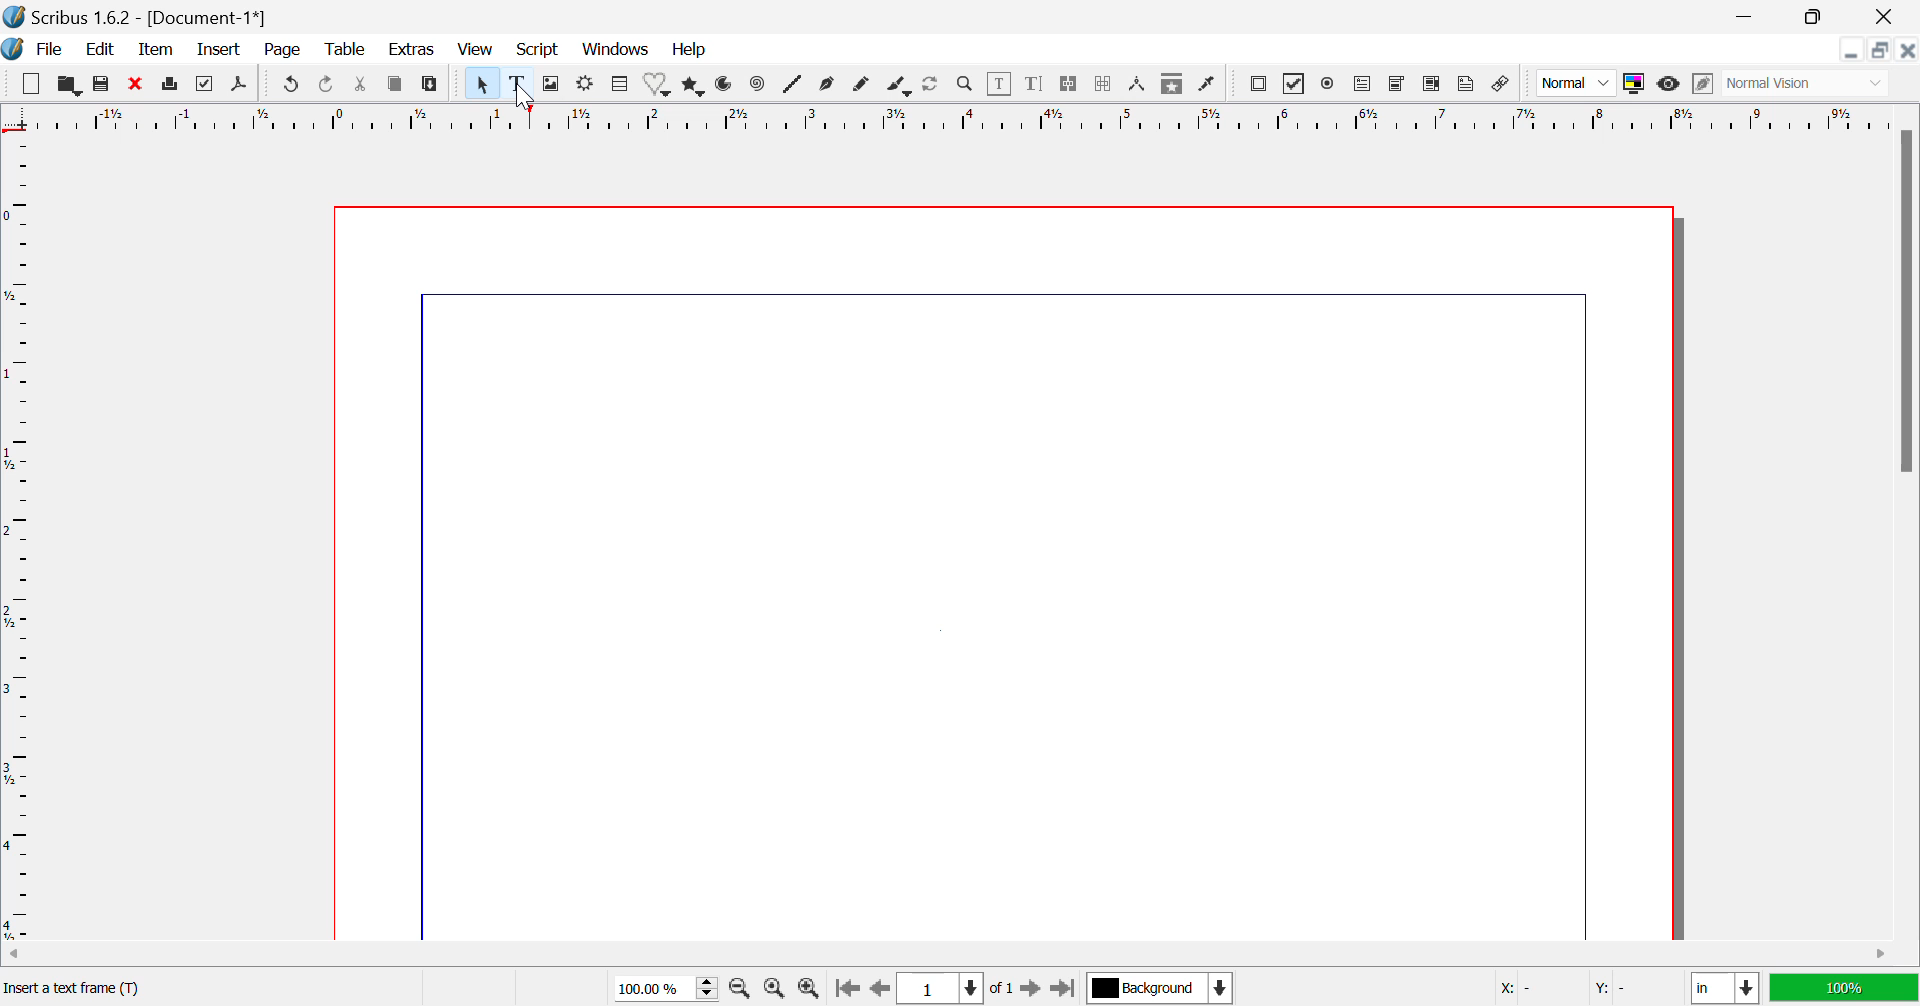 This screenshot has height=1006, width=1920. Describe the element at coordinates (1429, 85) in the screenshot. I see `Pdf List box` at that location.